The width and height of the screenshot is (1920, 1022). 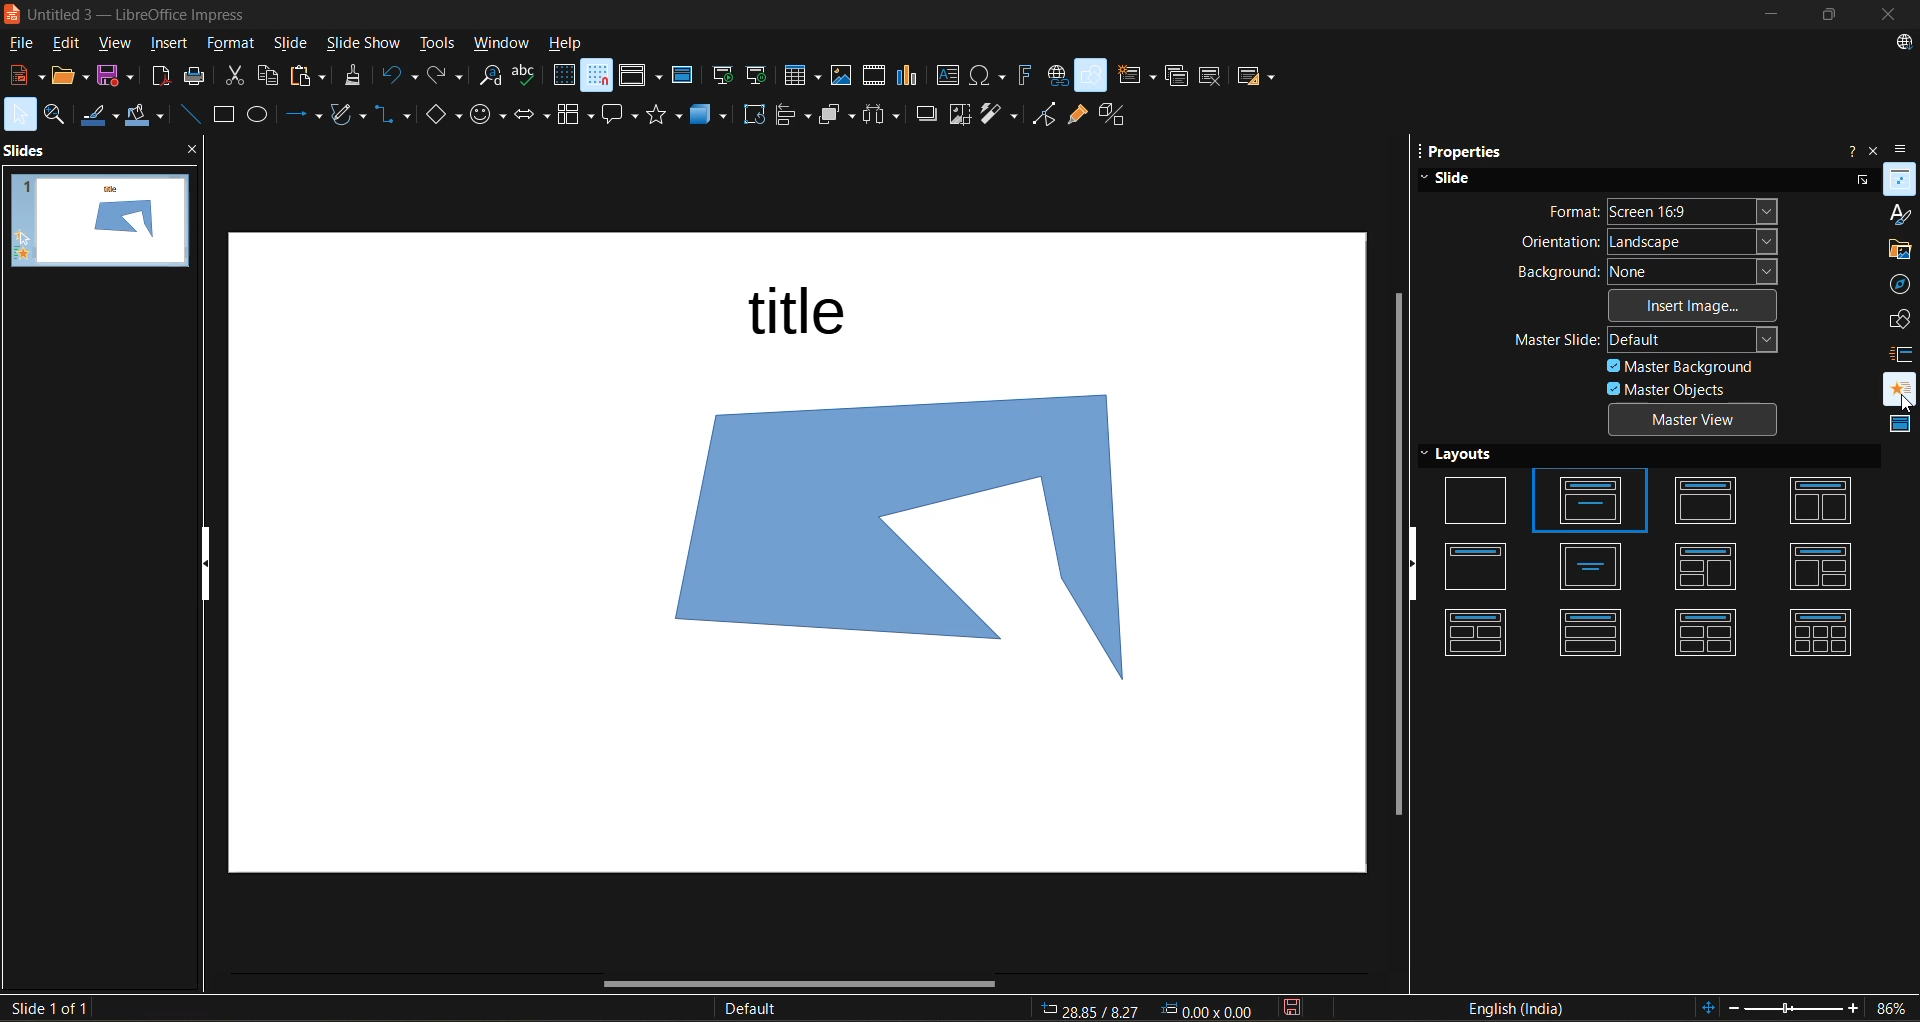 What do you see at coordinates (1077, 115) in the screenshot?
I see `show gluepoint functions` at bounding box center [1077, 115].